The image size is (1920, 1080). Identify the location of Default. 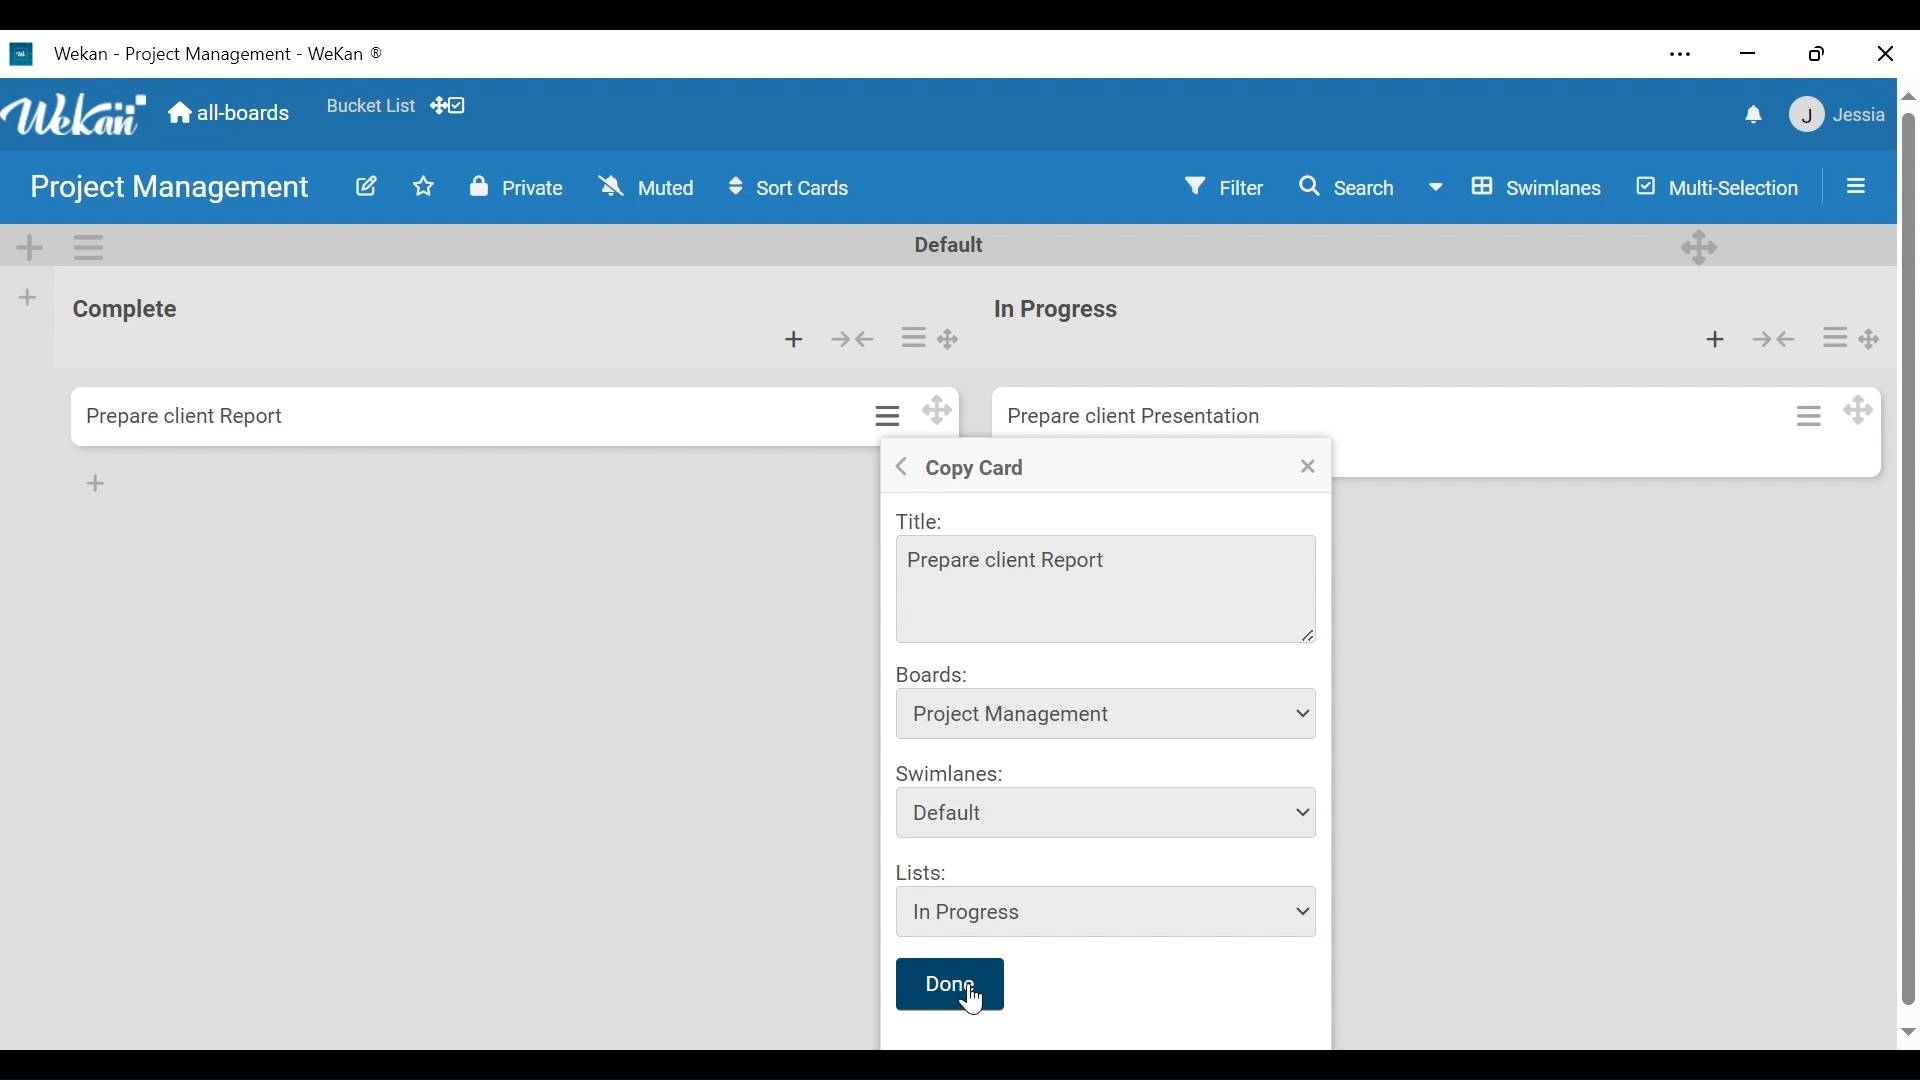
(964, 244).